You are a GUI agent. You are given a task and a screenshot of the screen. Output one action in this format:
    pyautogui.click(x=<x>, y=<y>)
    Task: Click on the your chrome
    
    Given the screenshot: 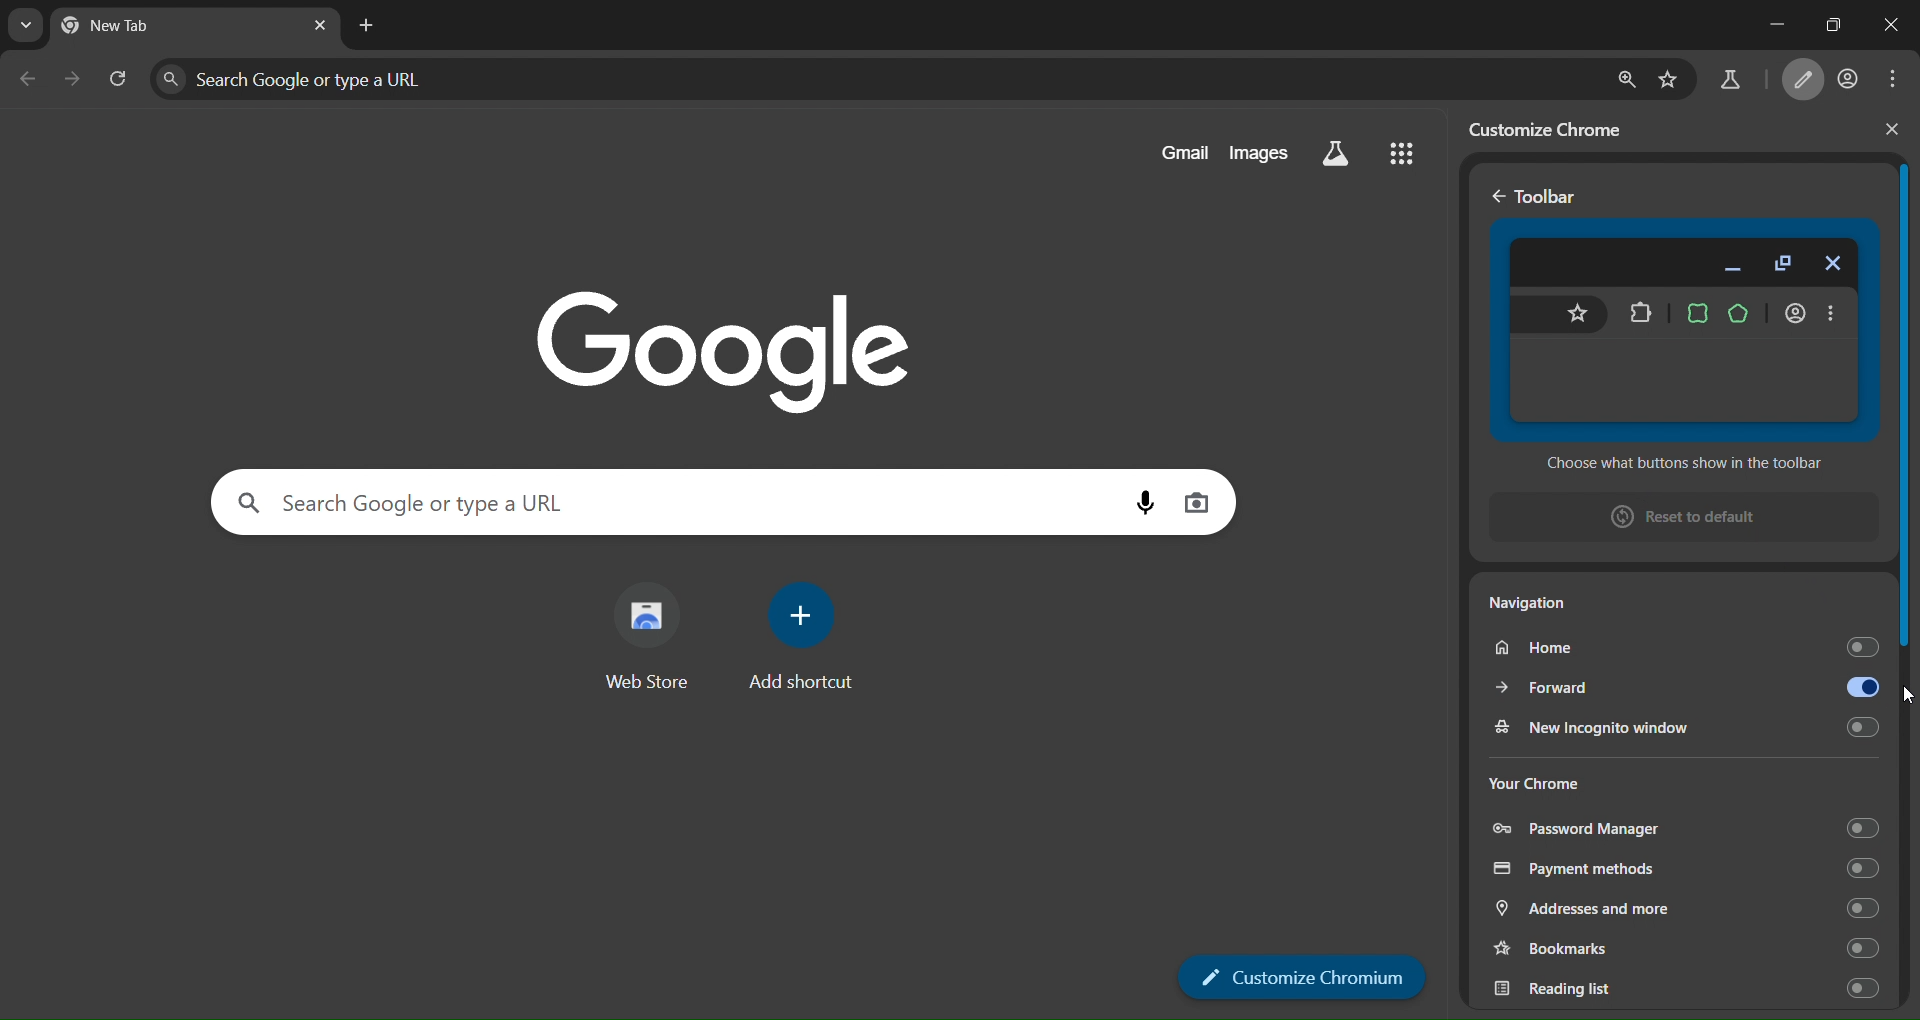 What is the action you would take?
    pyautogui.click(x=1535, y=784)
    